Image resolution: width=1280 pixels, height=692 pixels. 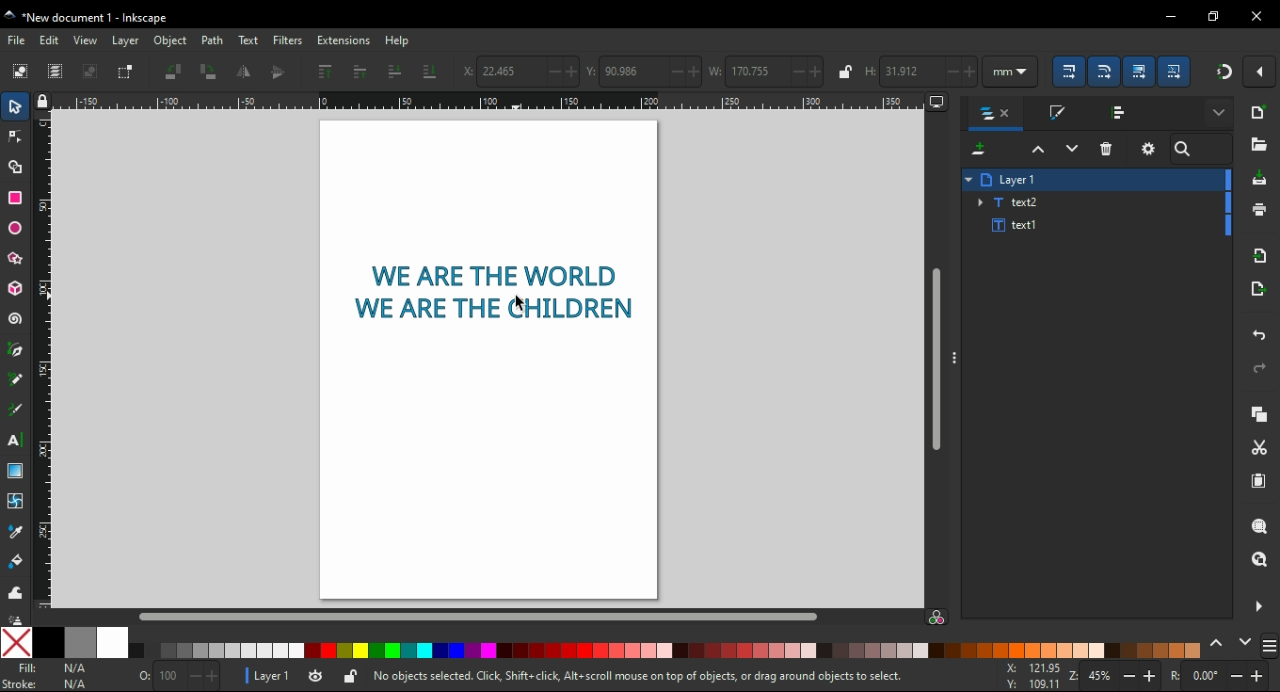 What do you see at coordinates (1201, 149) in the screenshot?
I see `search bar` at bounding box center [1201, 149].